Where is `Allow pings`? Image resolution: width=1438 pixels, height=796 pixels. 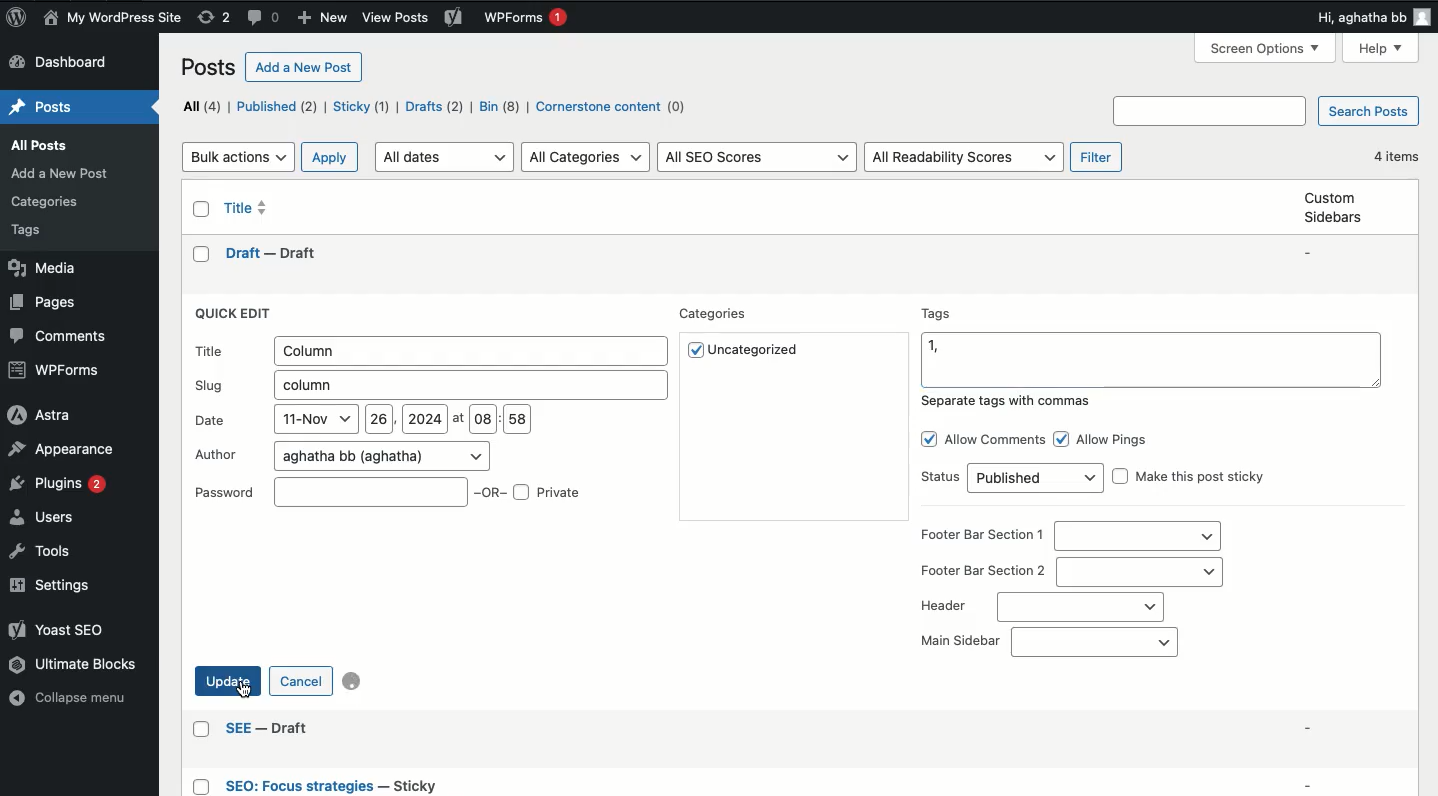
Allow pings is located at coordinates (1103, 442).